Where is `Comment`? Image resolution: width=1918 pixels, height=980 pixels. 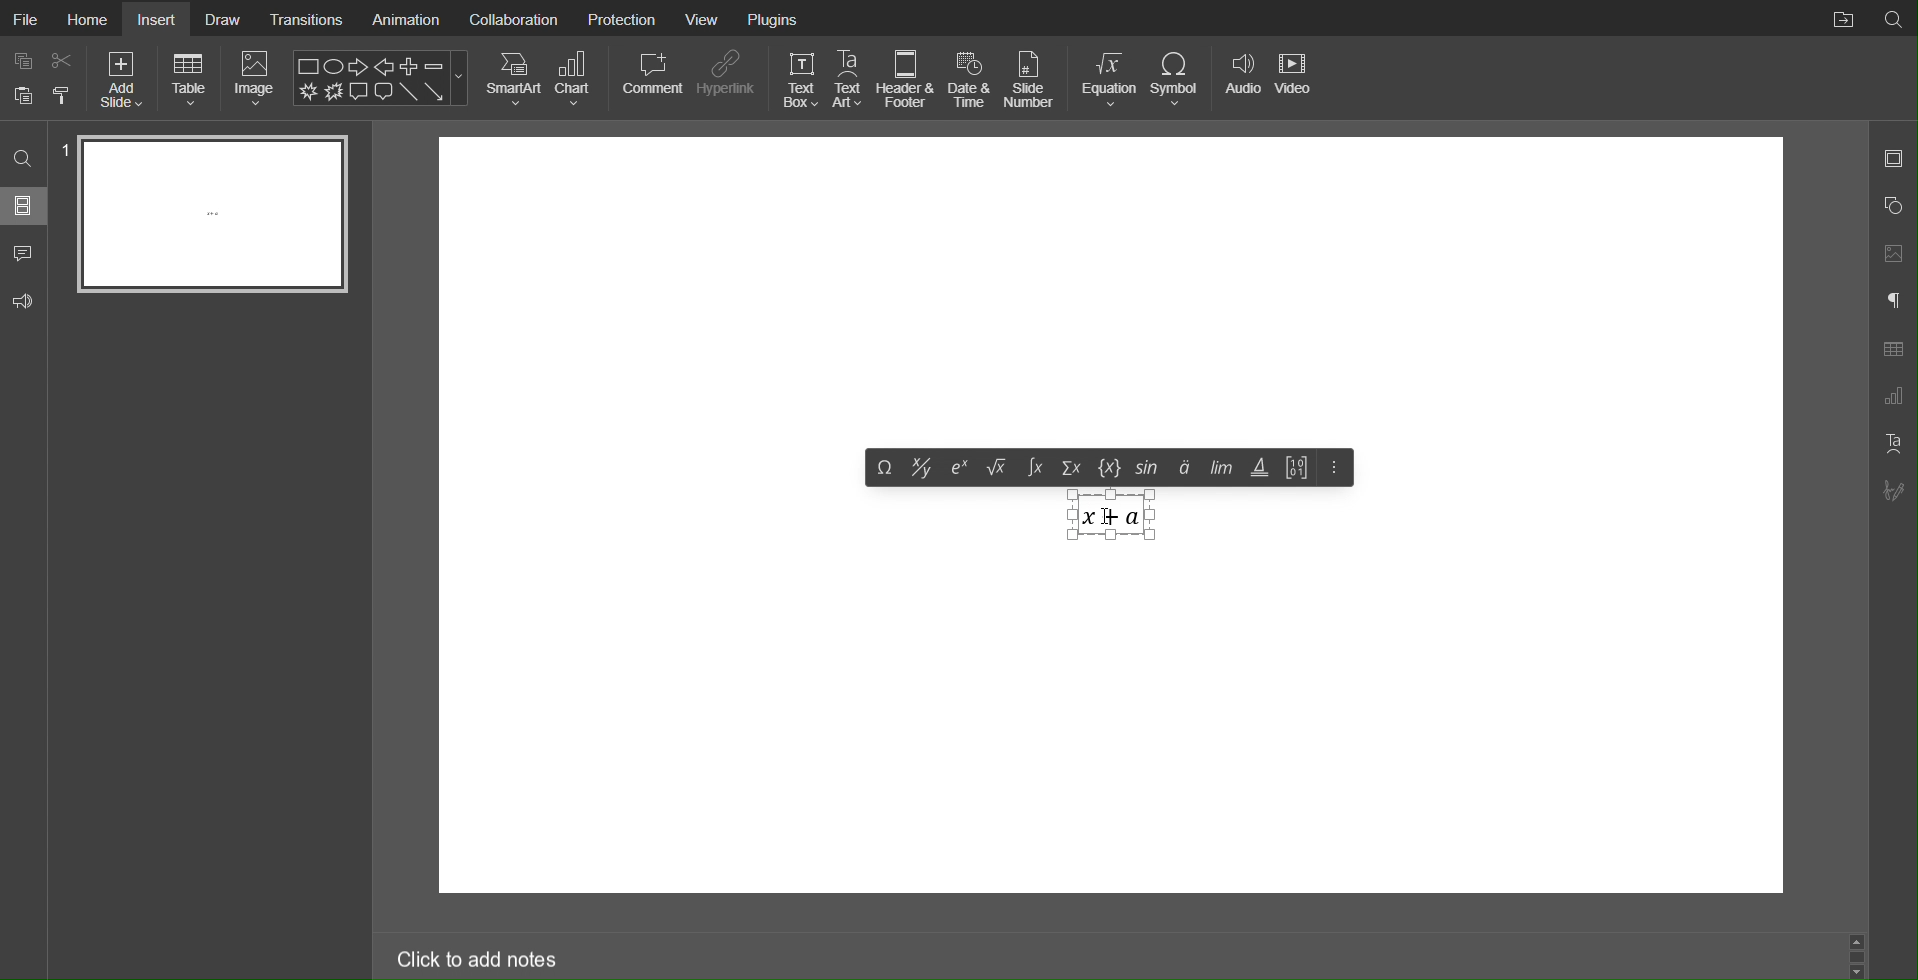 Comment is located at coordinates (28, 253).